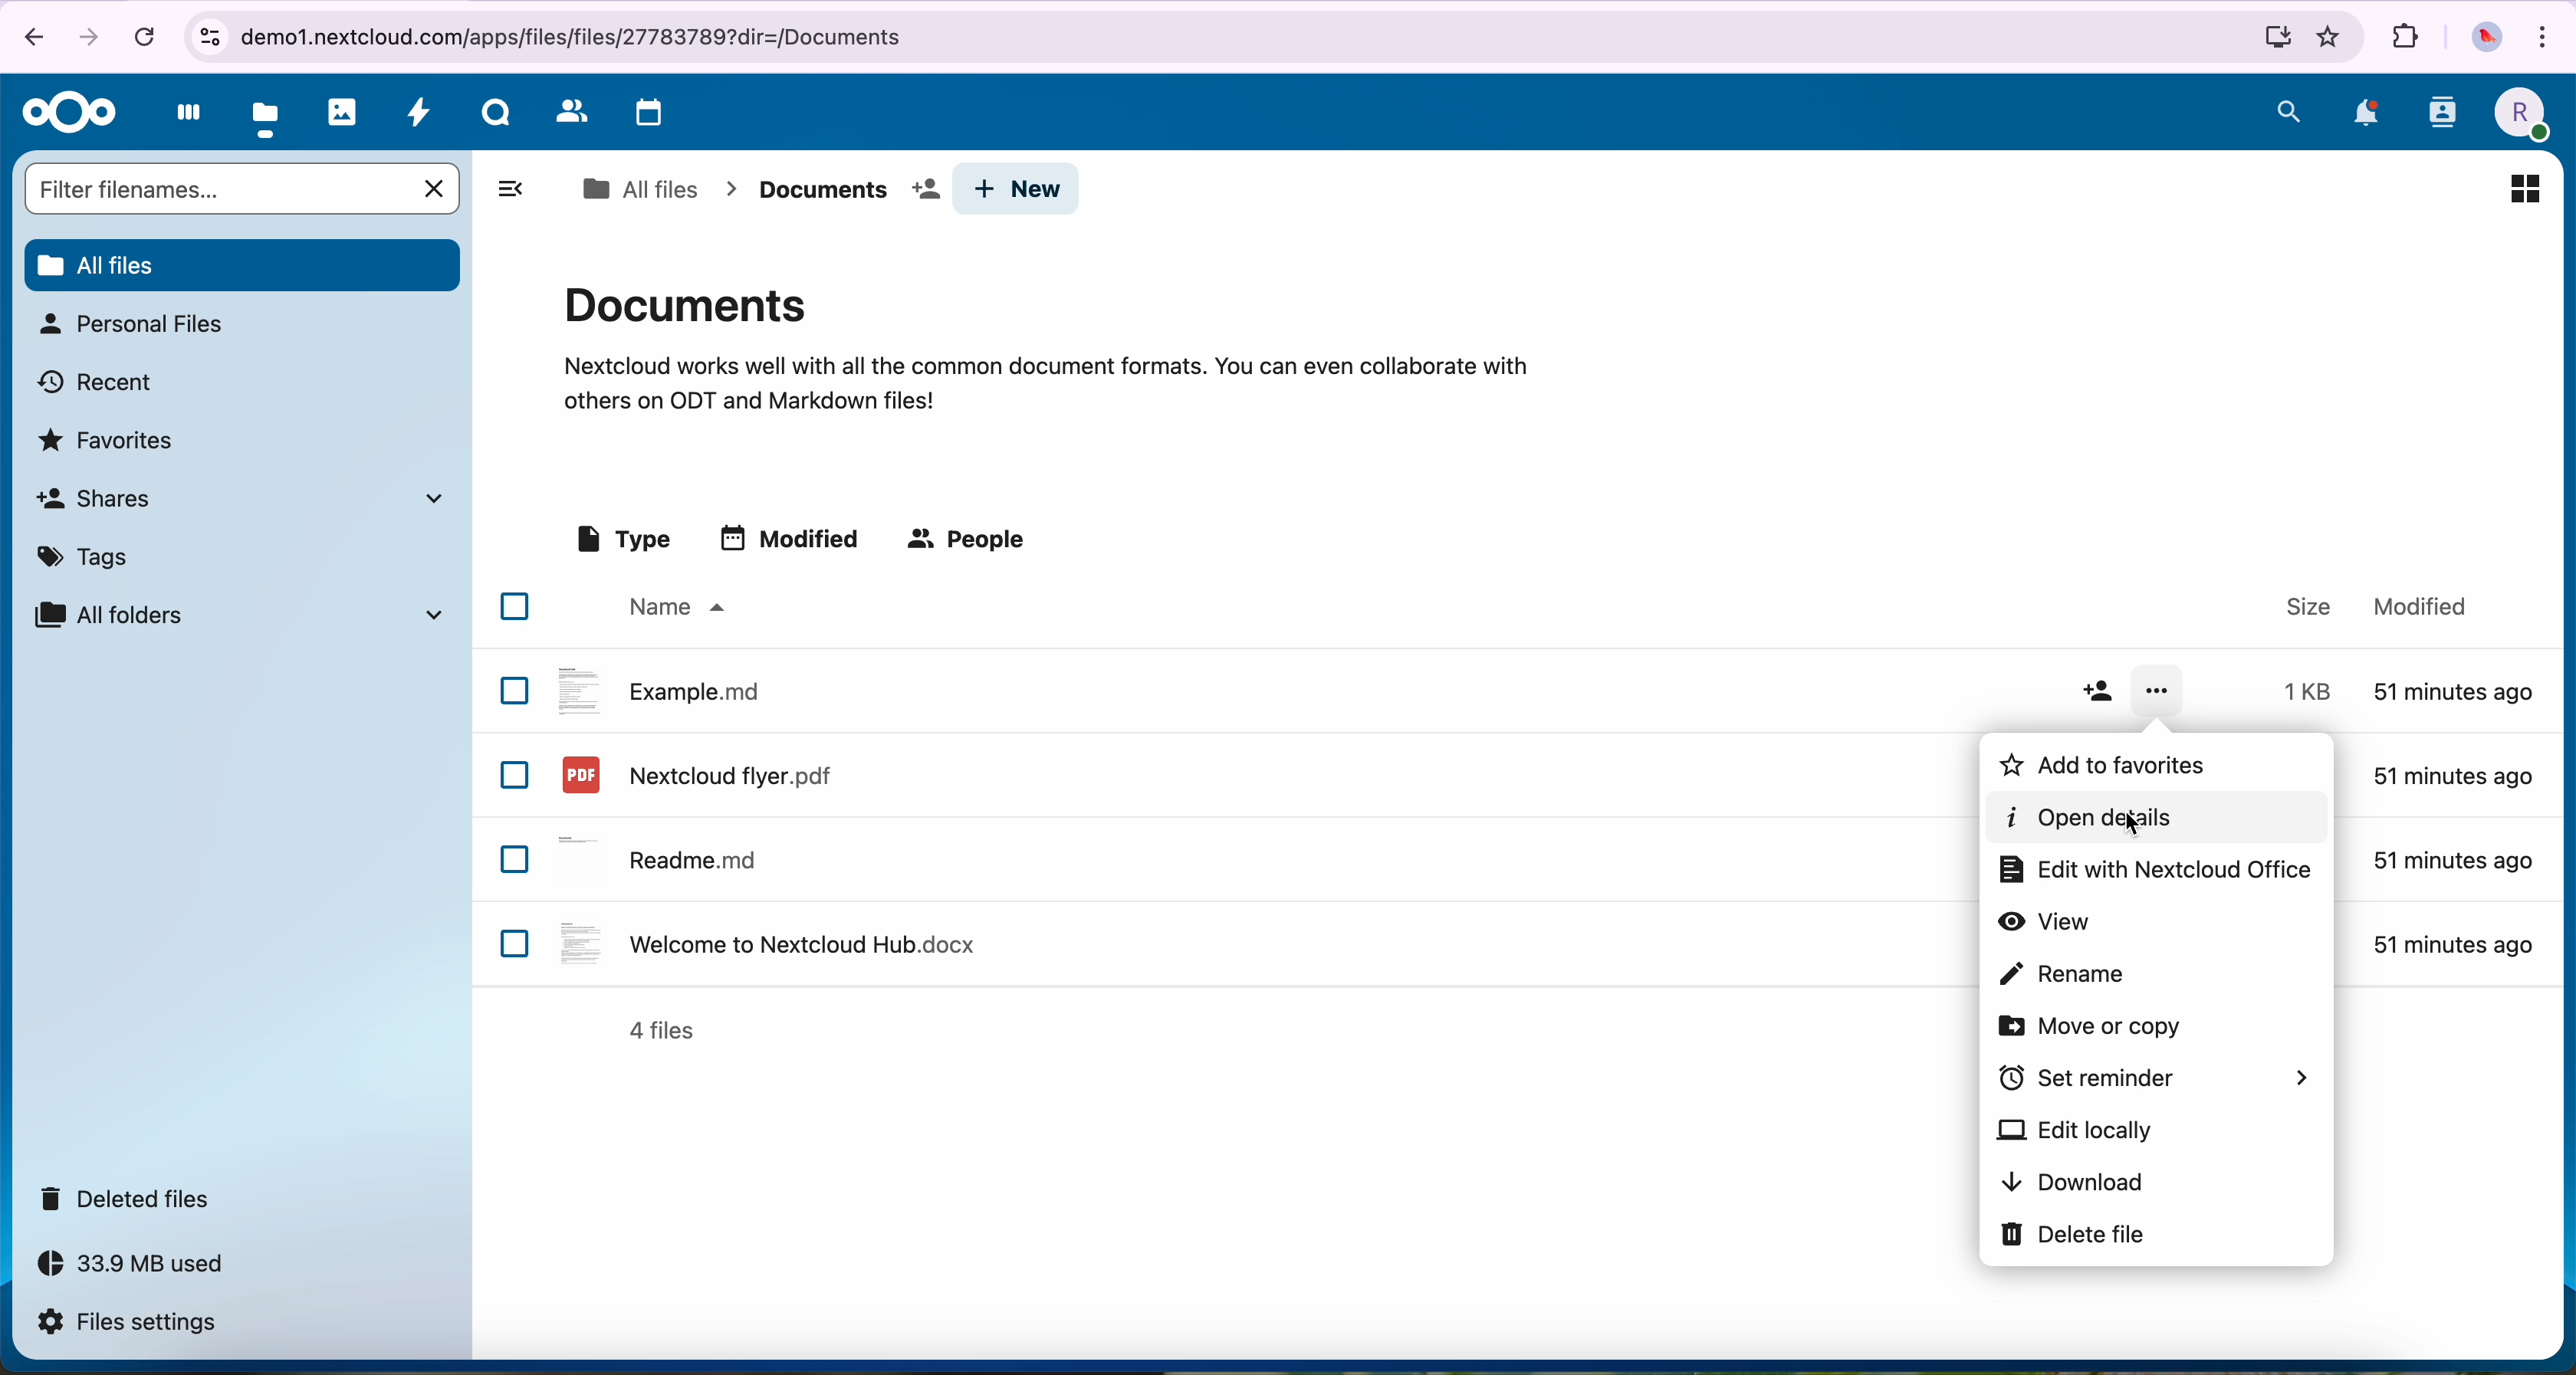  I want to click on search bar, so click(217, 188).